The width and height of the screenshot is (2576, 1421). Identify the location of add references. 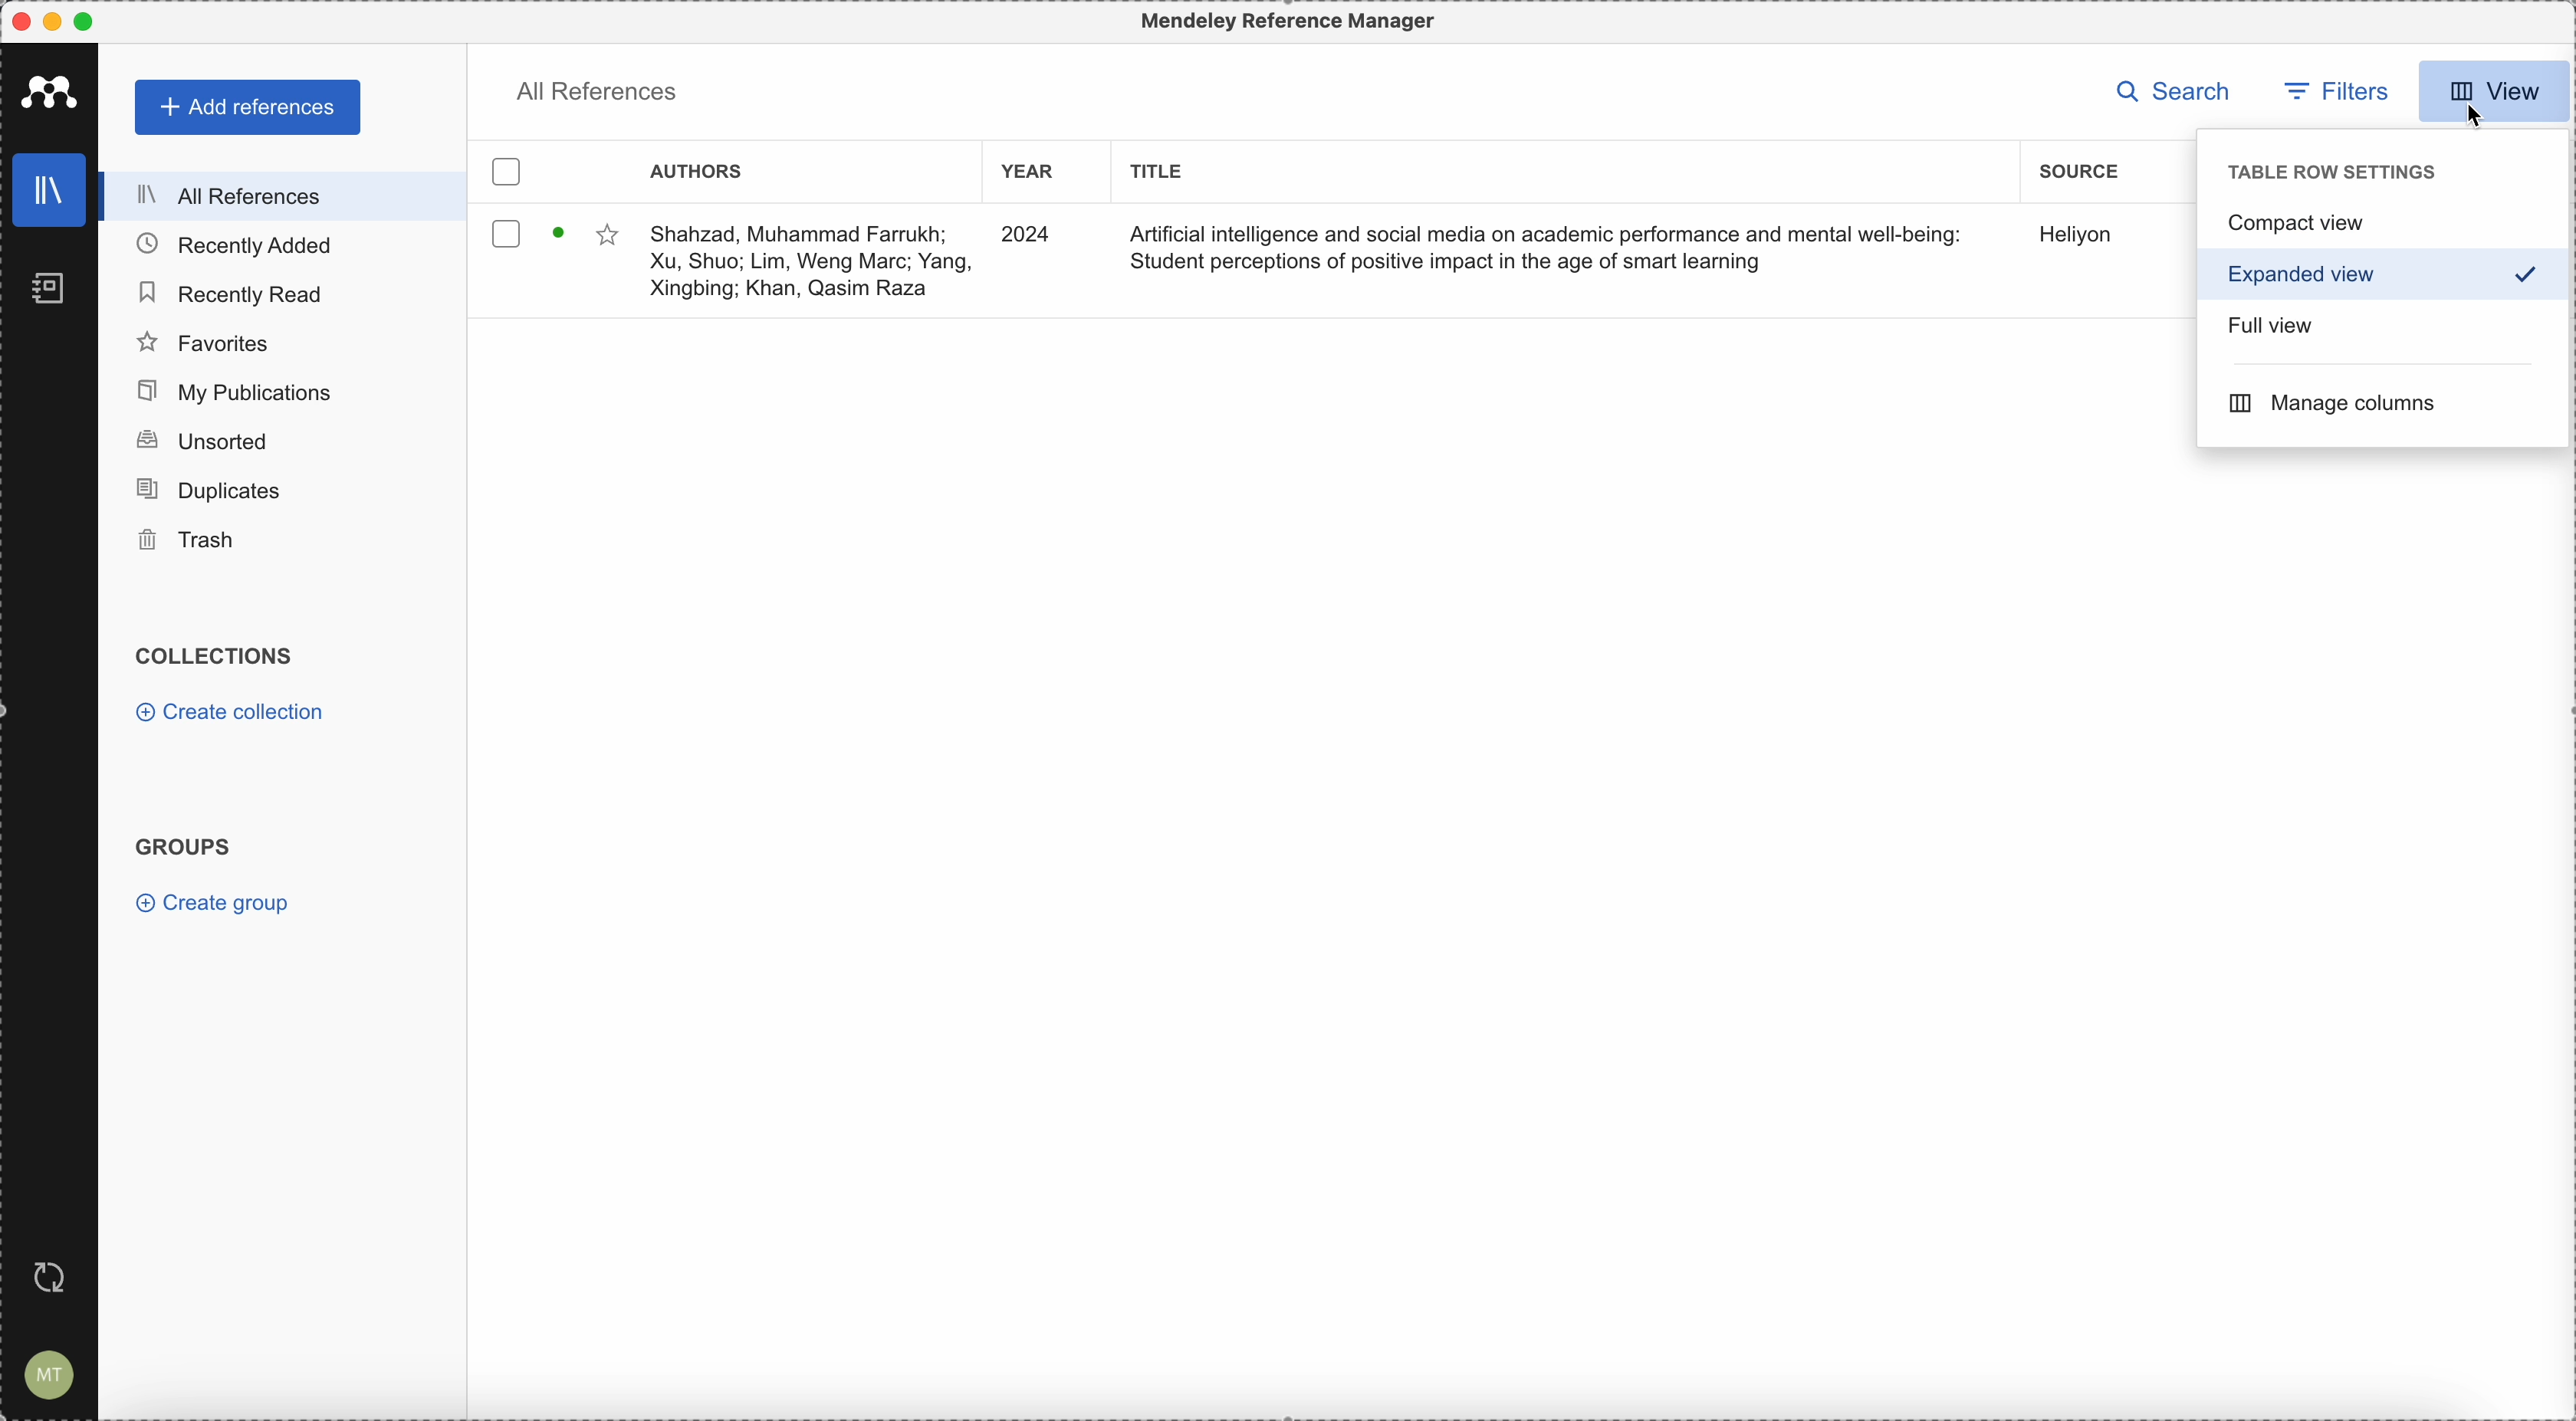
(247, 107).